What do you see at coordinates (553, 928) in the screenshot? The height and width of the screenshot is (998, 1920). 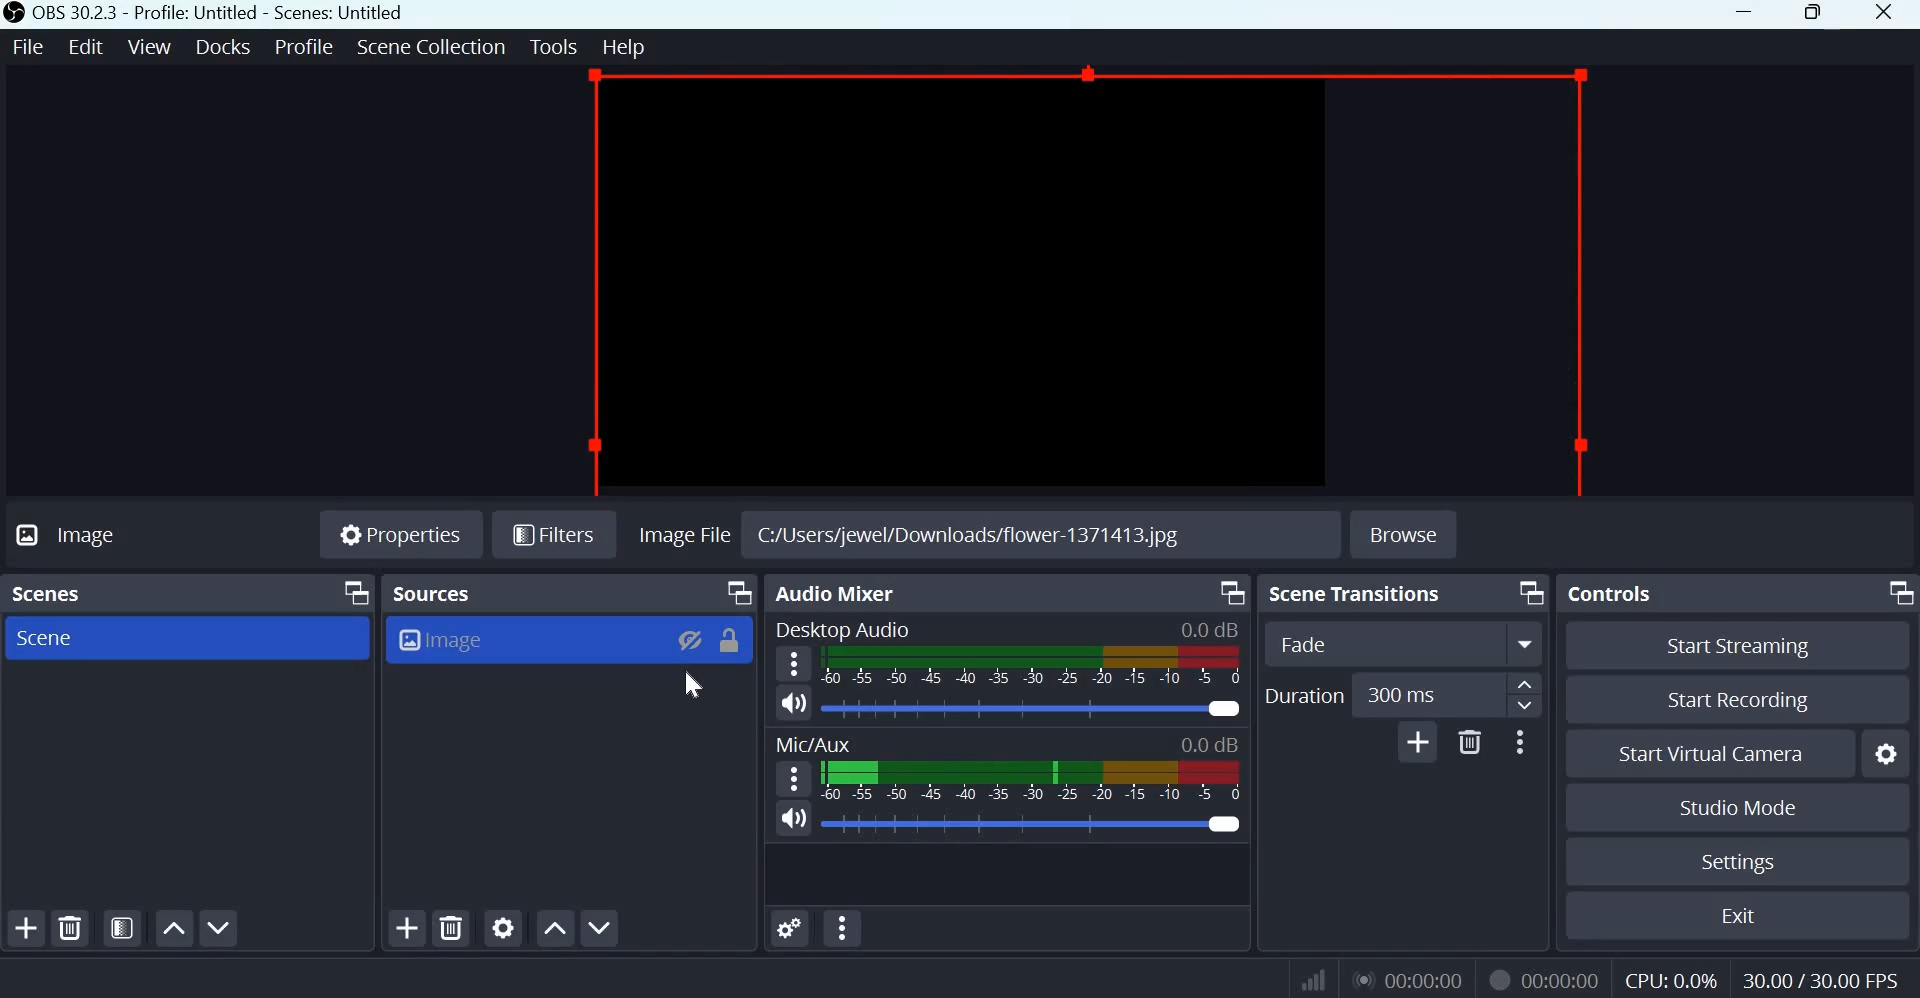 I see `go source(s) up` at bounding box center [553, 928].